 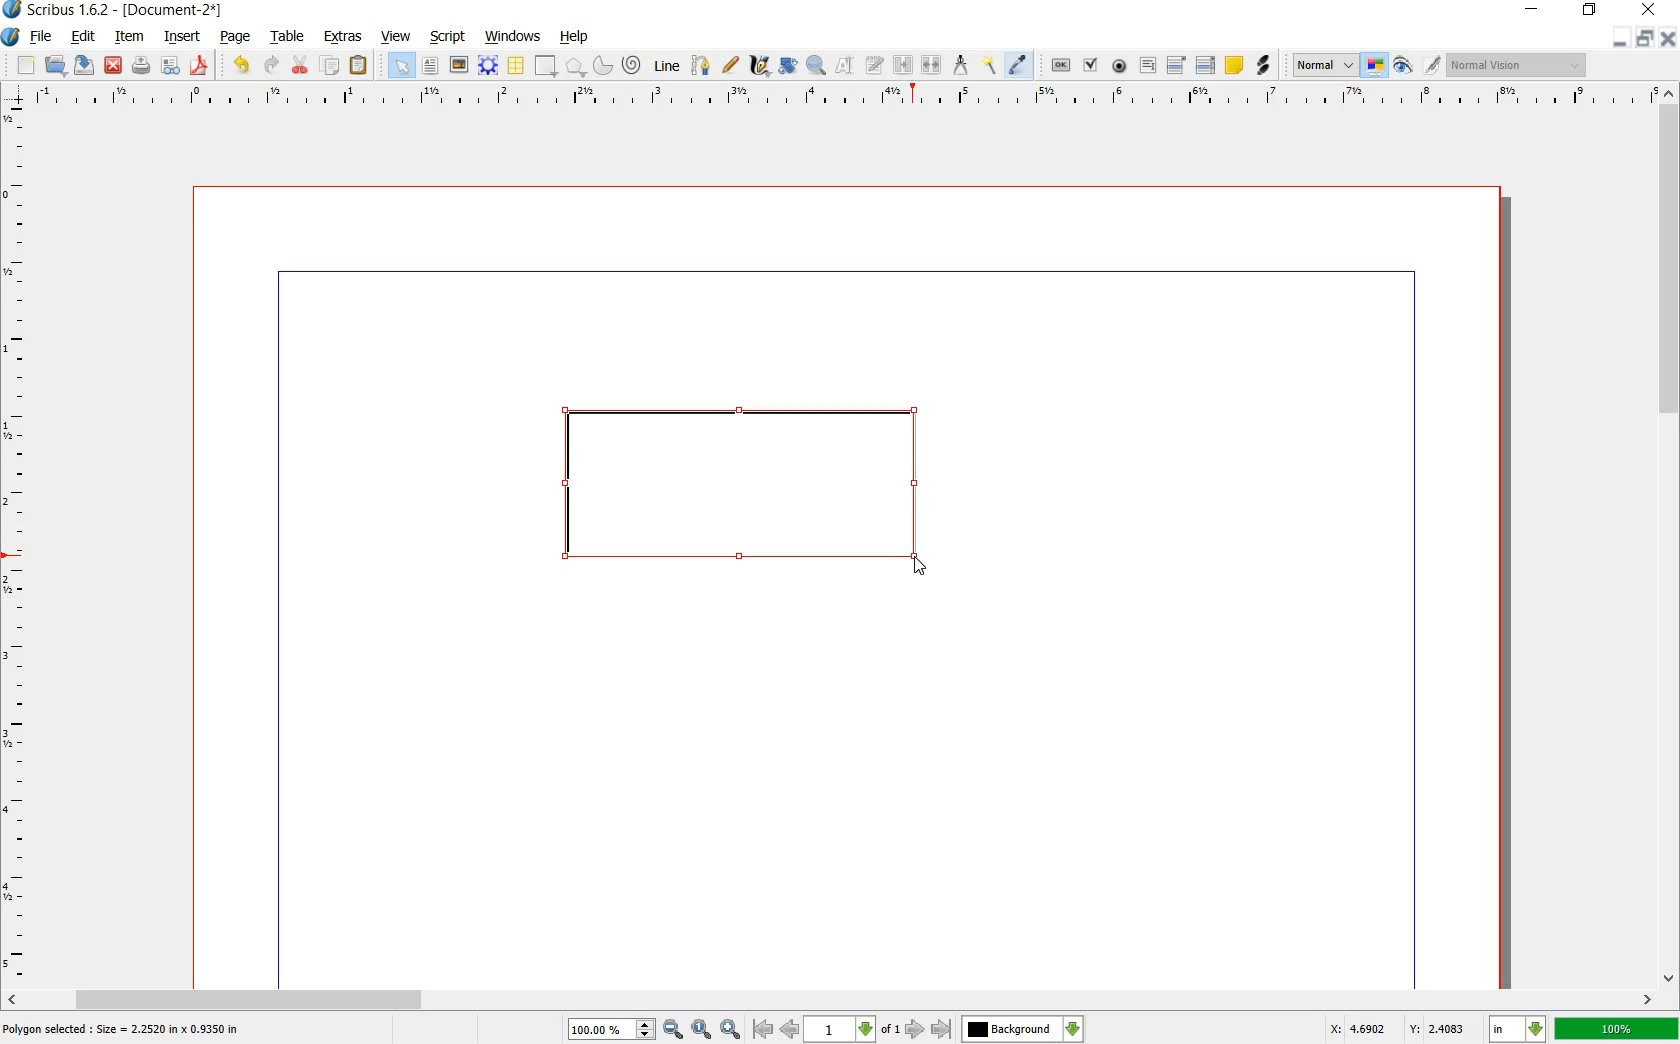 What do you see at coordinates (1670, 38) in the screenshot?
I see `CLOSE` at bounding box center [1670, 38].